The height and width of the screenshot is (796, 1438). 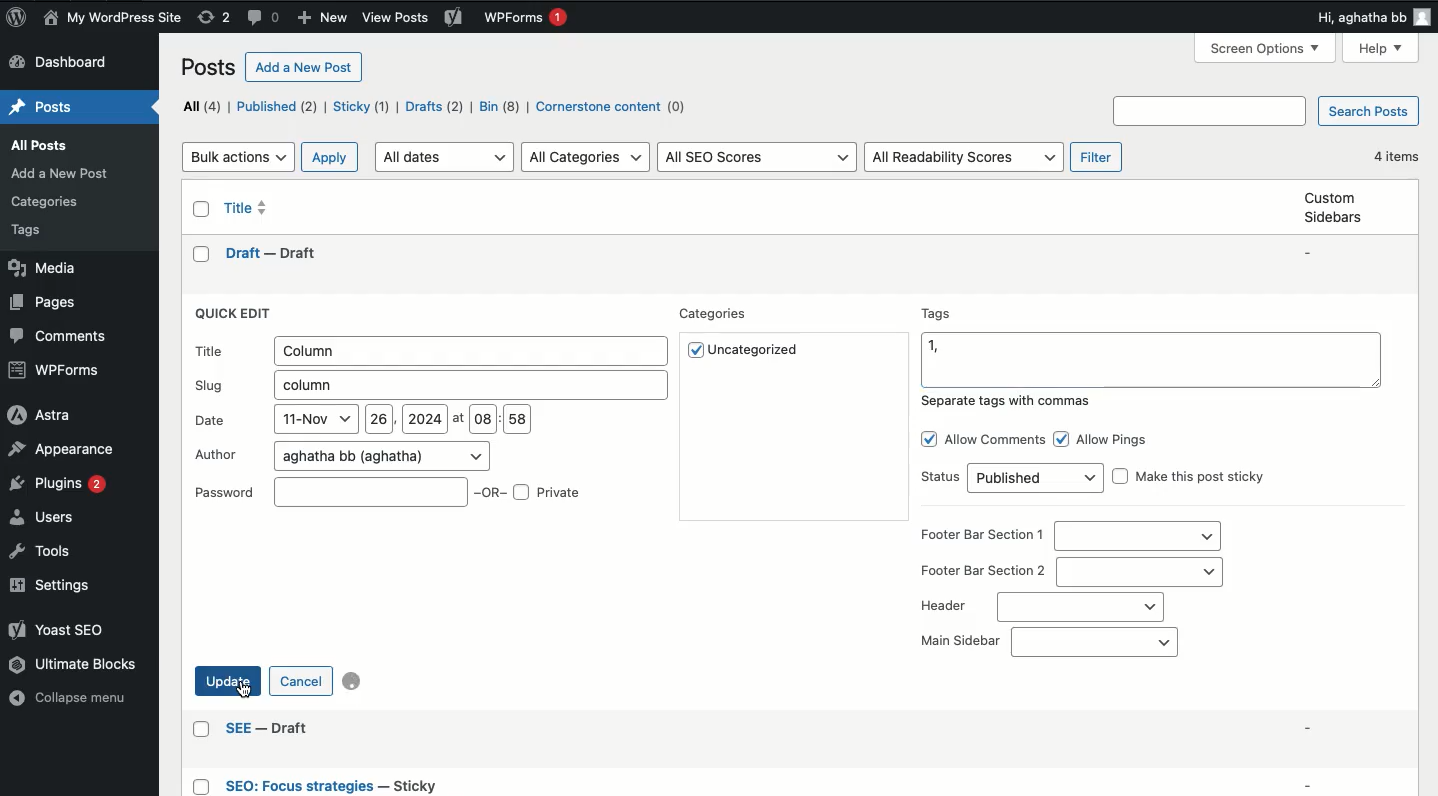 What do you see at coordinates (425, 418) in the screenshot?
I see `2024` at bounding box center [425, 418].